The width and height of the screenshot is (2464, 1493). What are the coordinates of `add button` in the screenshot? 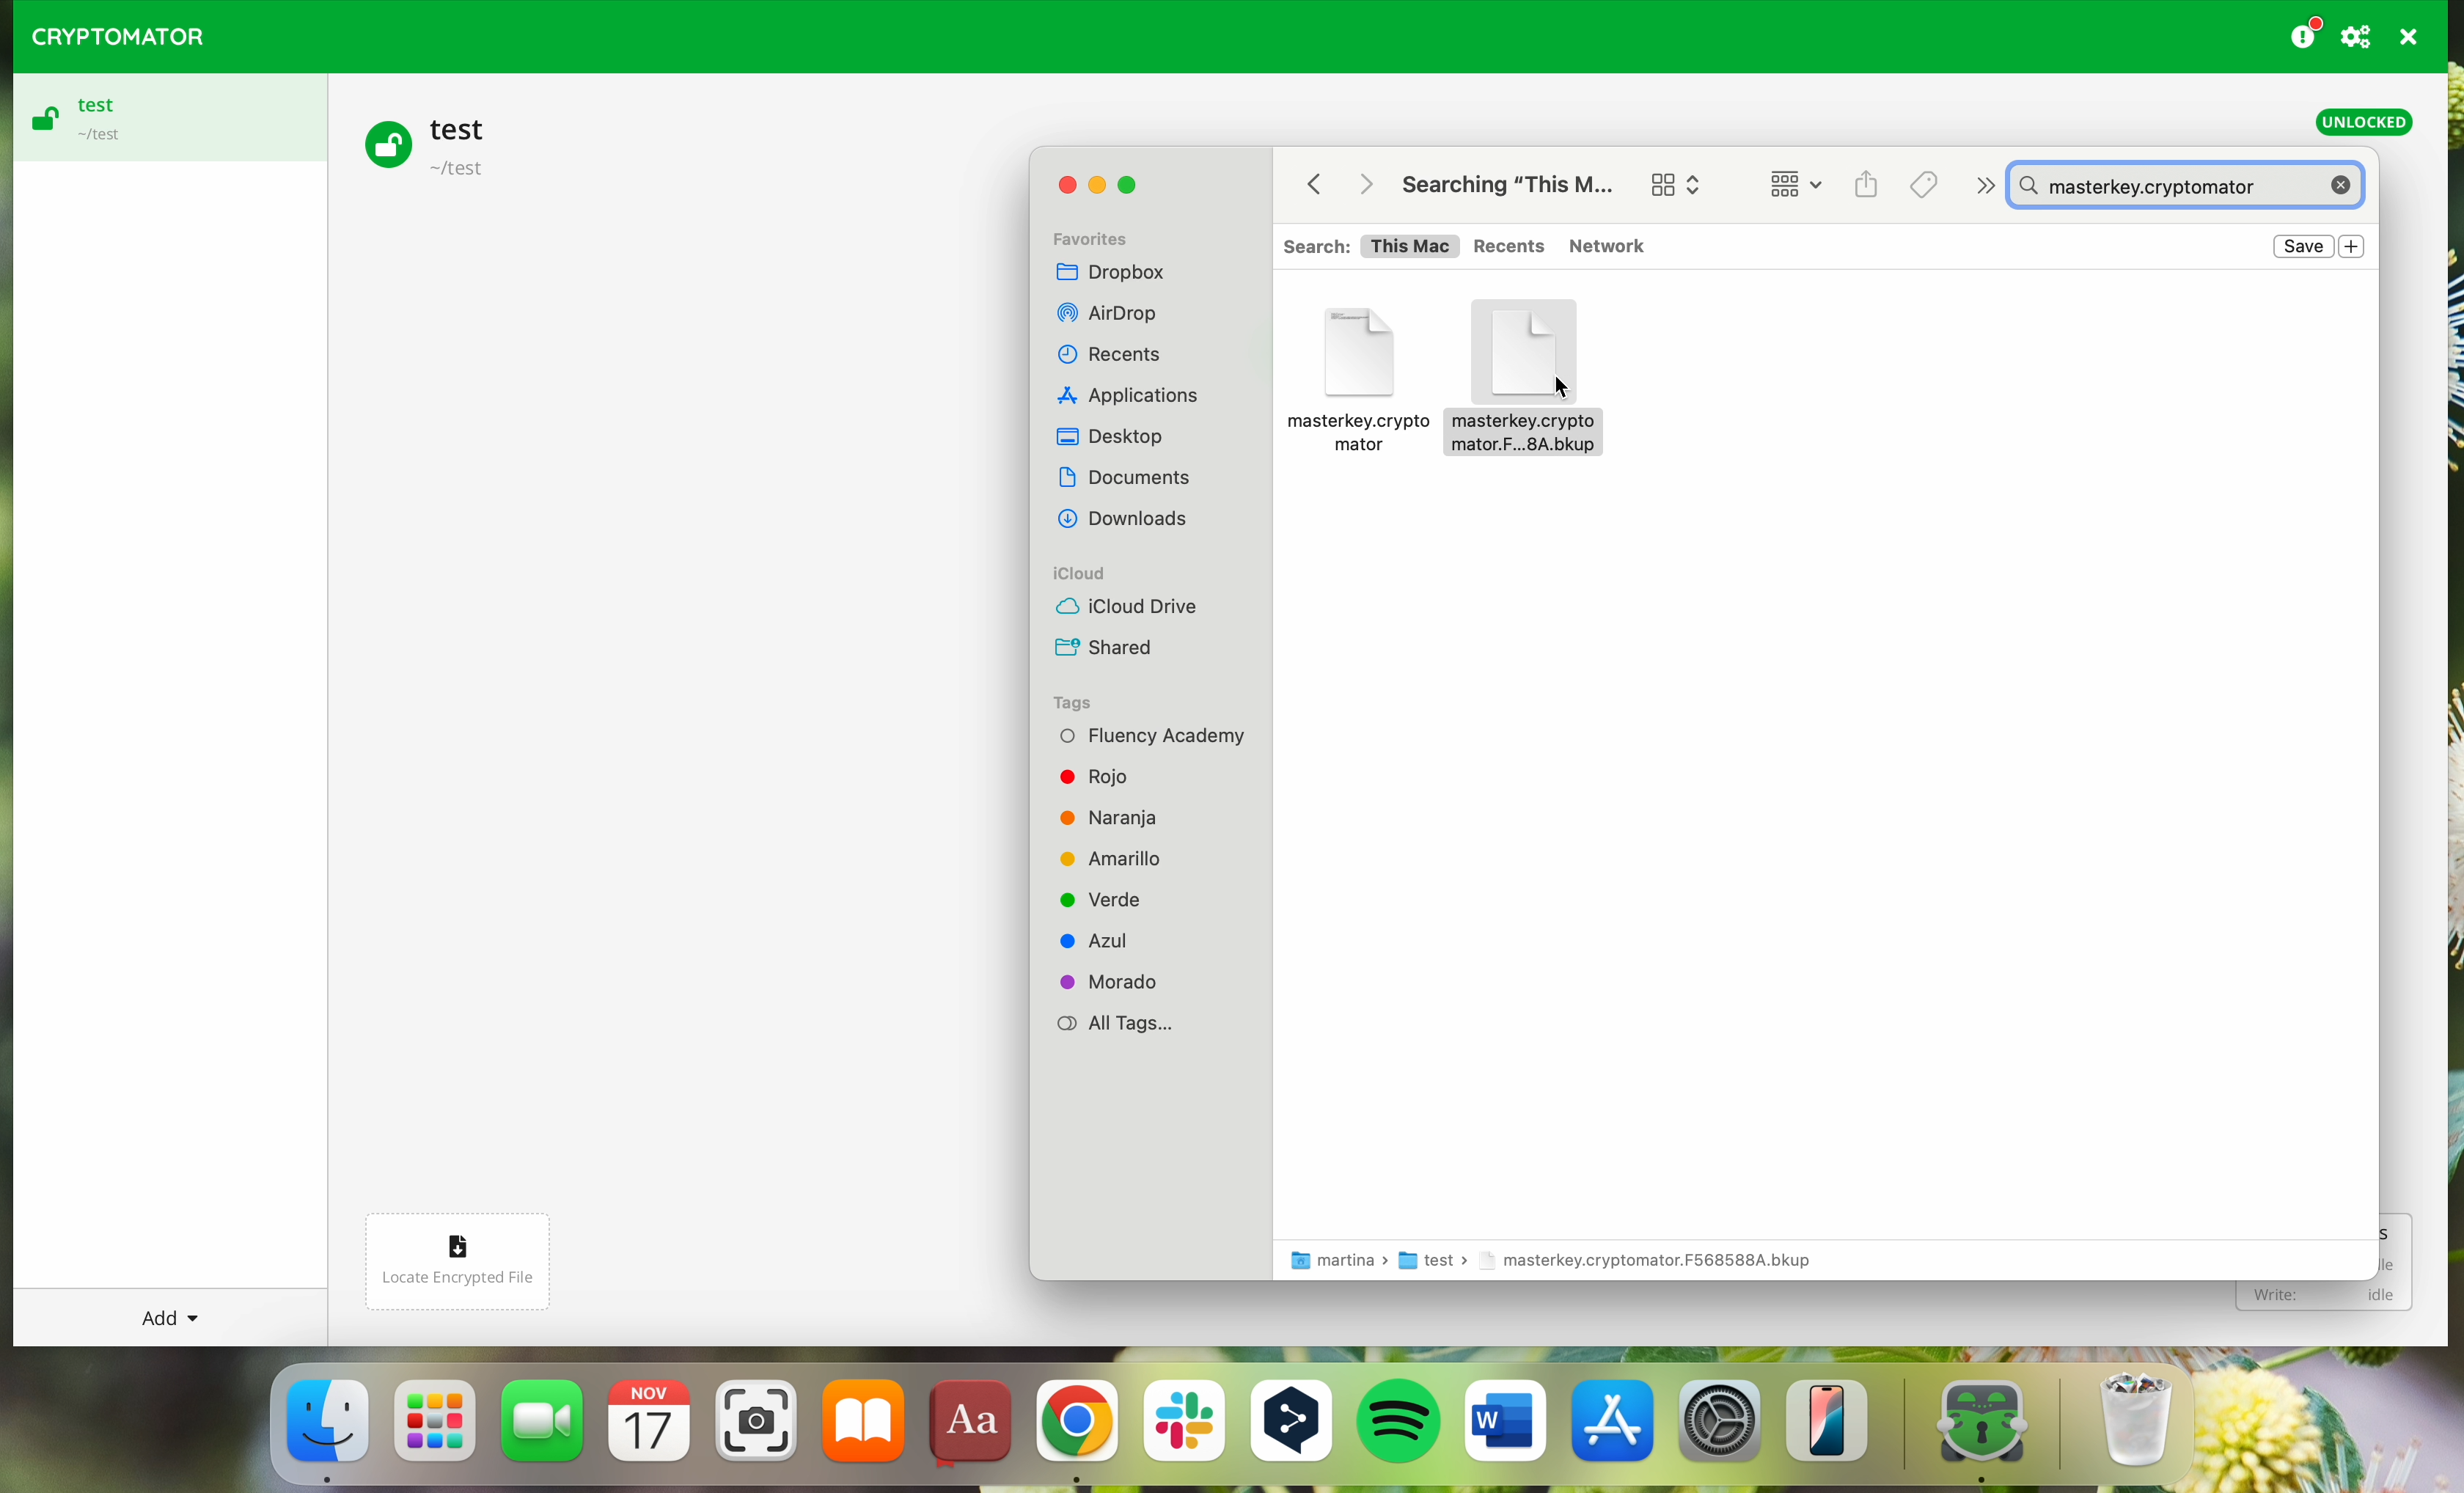 It's located at (166, 1317).